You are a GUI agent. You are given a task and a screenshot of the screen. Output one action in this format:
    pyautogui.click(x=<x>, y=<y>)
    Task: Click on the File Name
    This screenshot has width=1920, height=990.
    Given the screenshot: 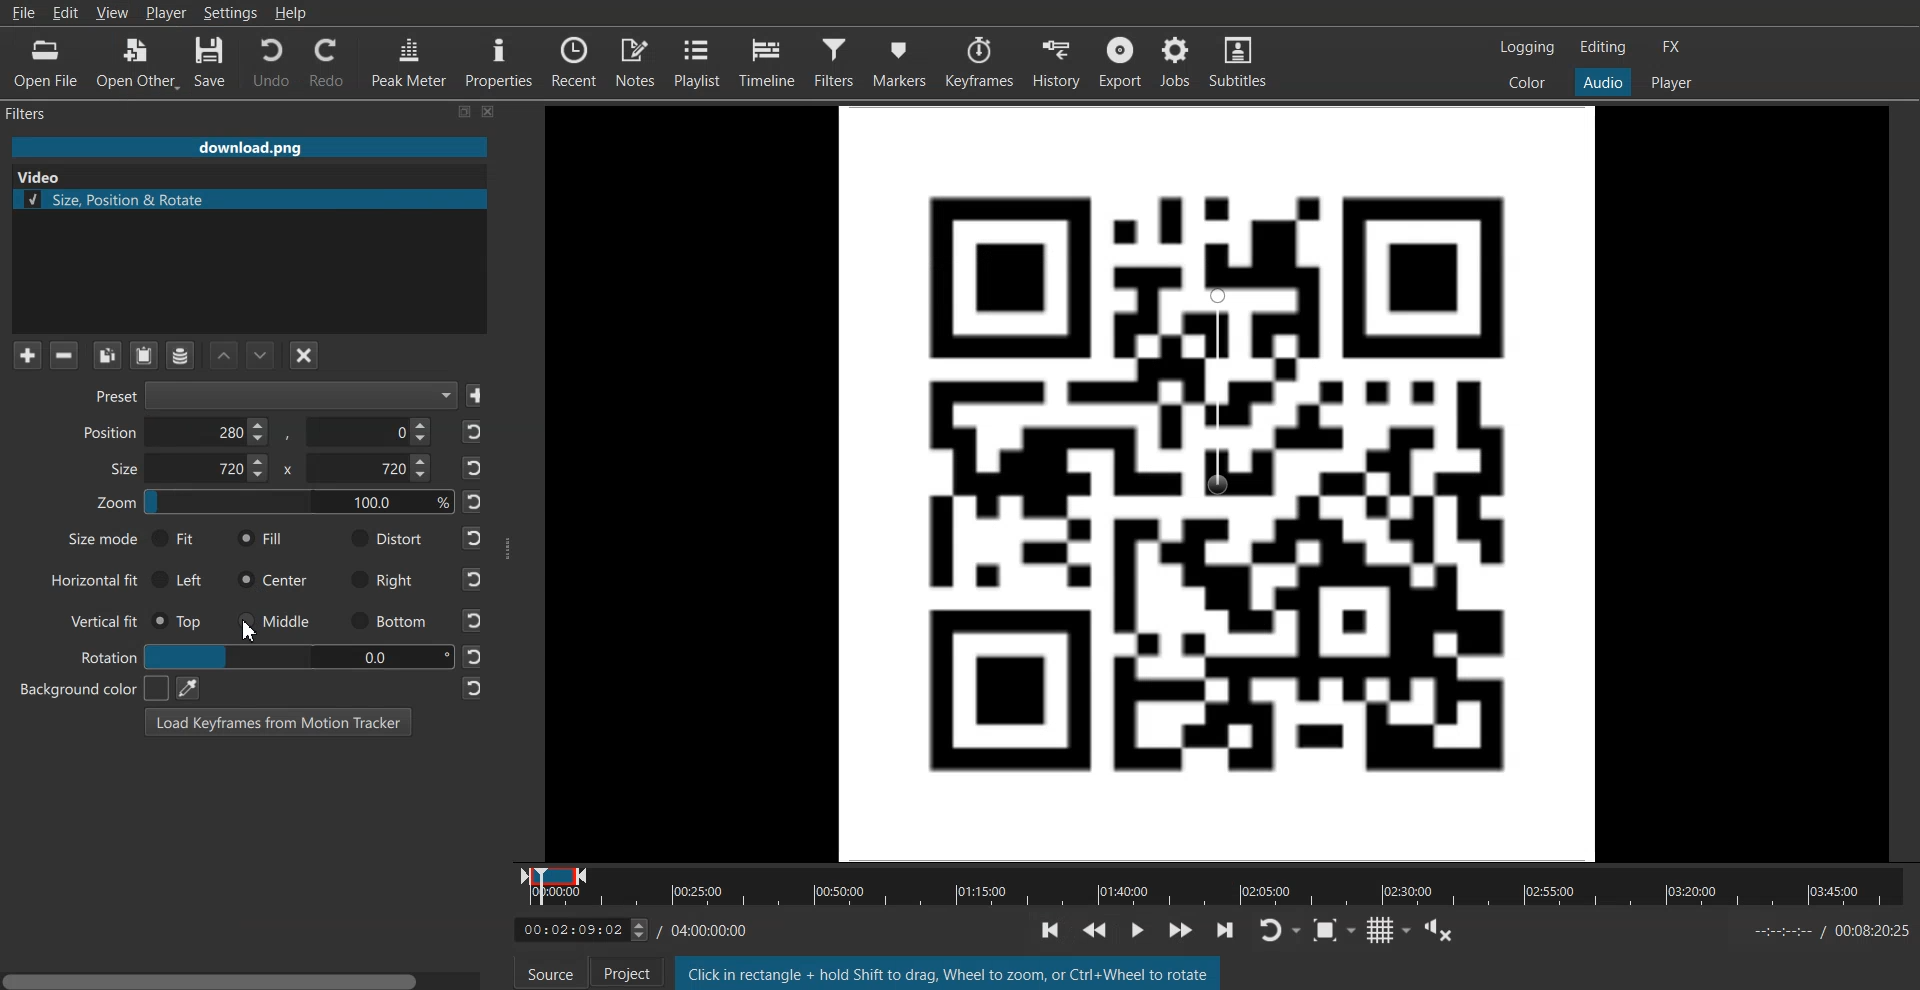 What is the action you would take?
    pyautogui.click(x=249, y=146)
    